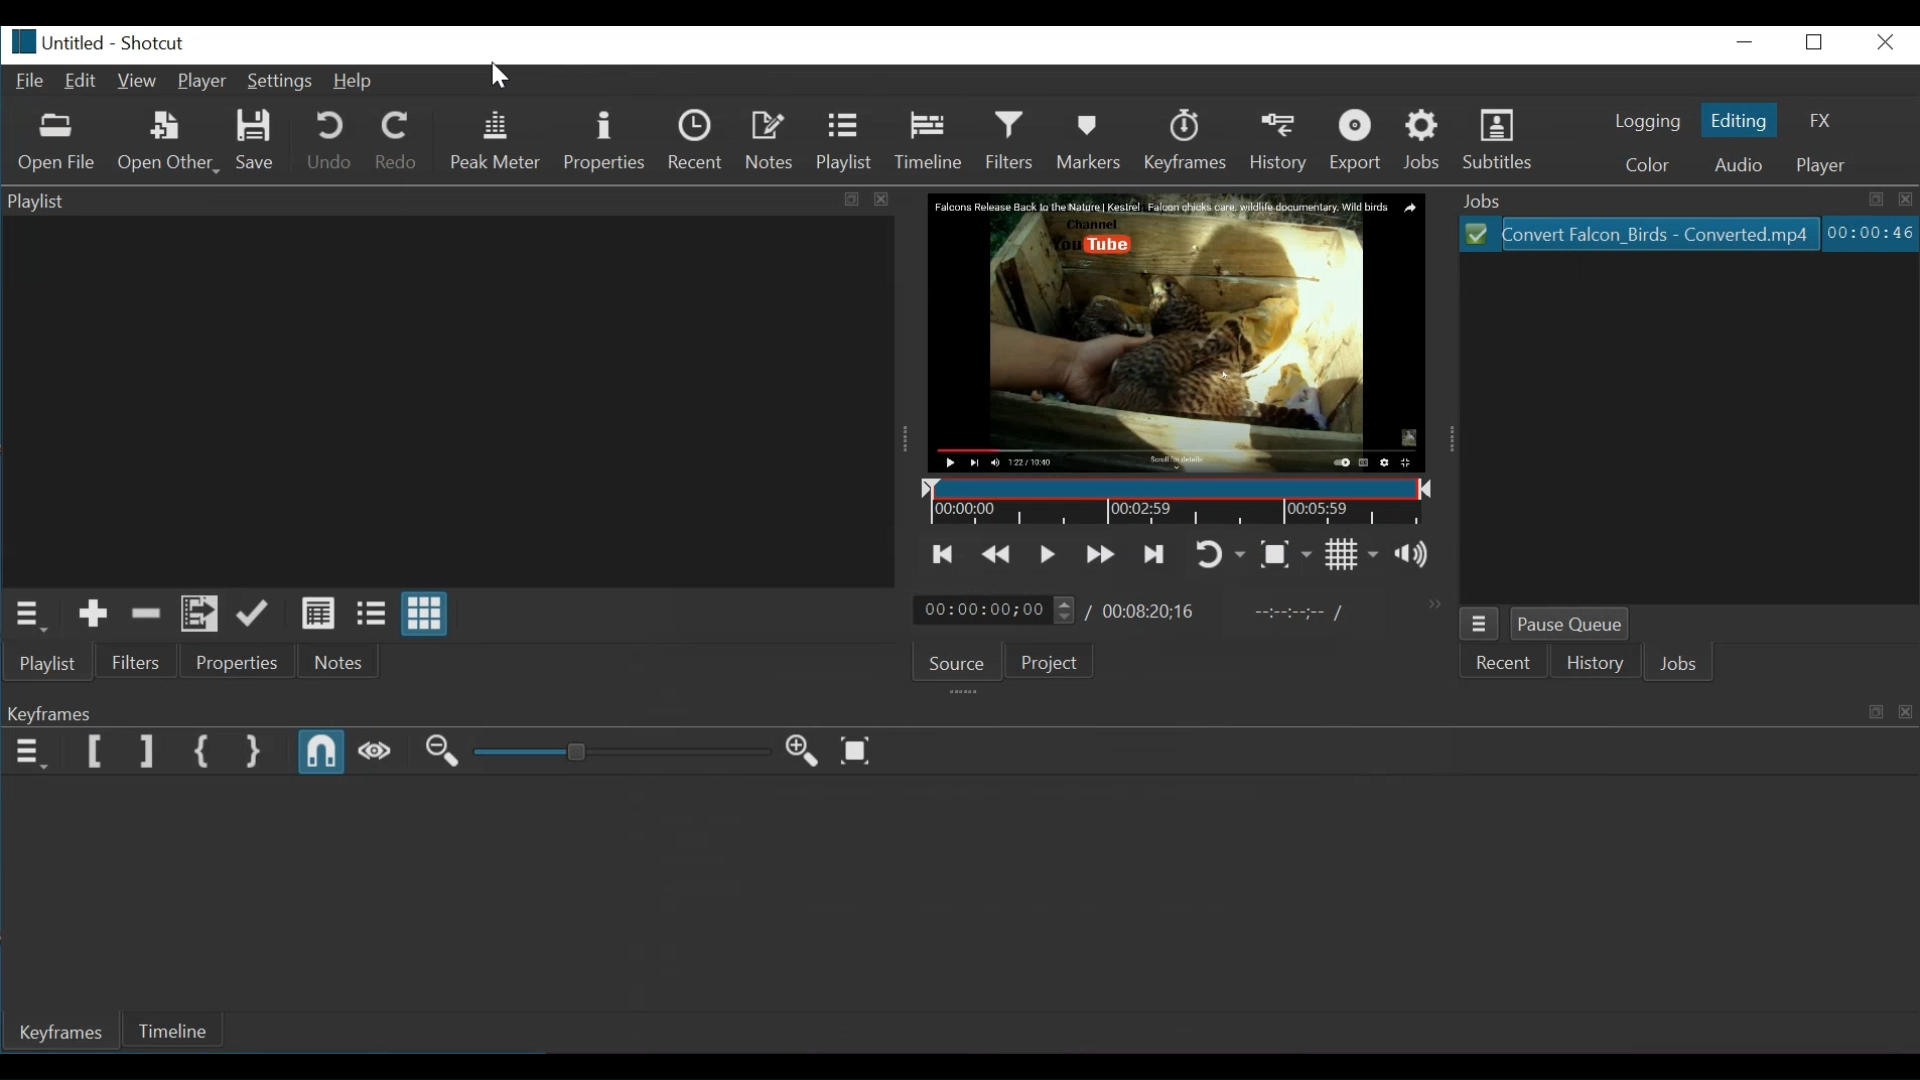 Image resolution: width=1920 pixels, height=1080 pixels. I want to click on Help, so click(364, 84).